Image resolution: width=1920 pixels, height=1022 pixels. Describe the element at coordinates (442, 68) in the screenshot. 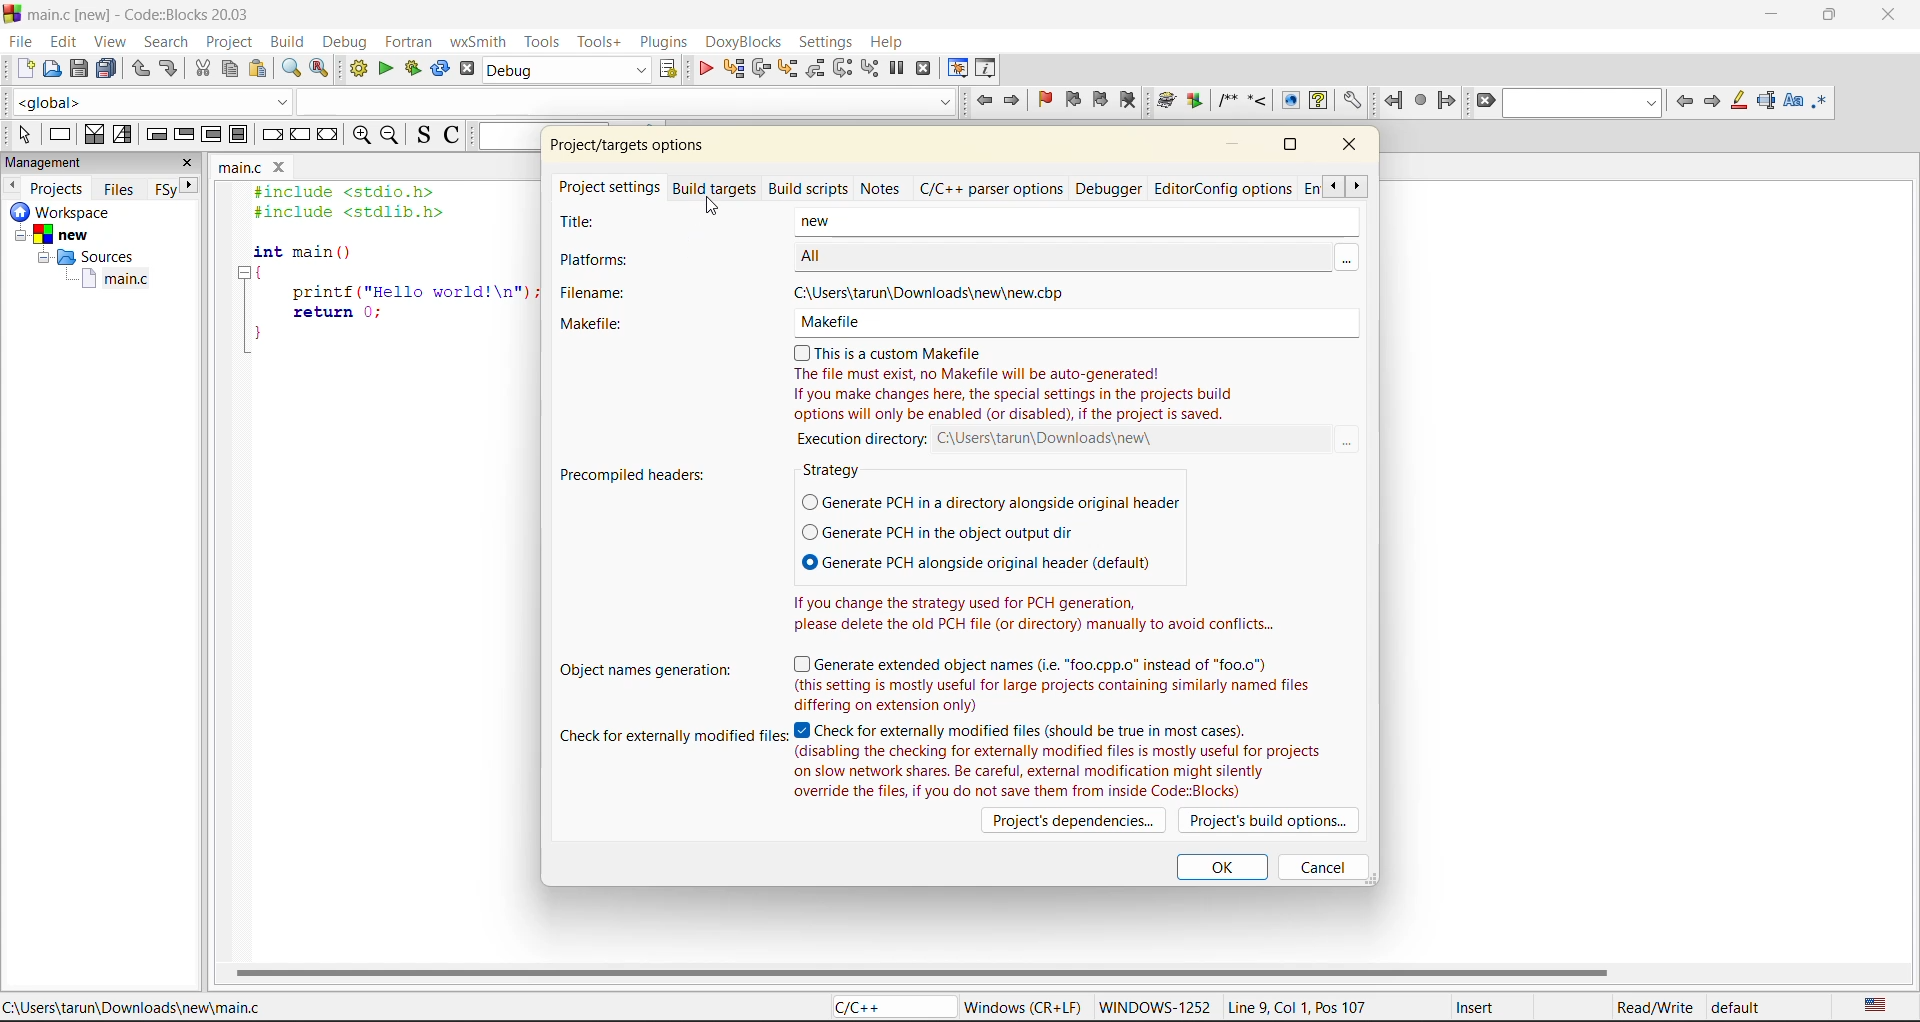

I see `rebuild` at that location.